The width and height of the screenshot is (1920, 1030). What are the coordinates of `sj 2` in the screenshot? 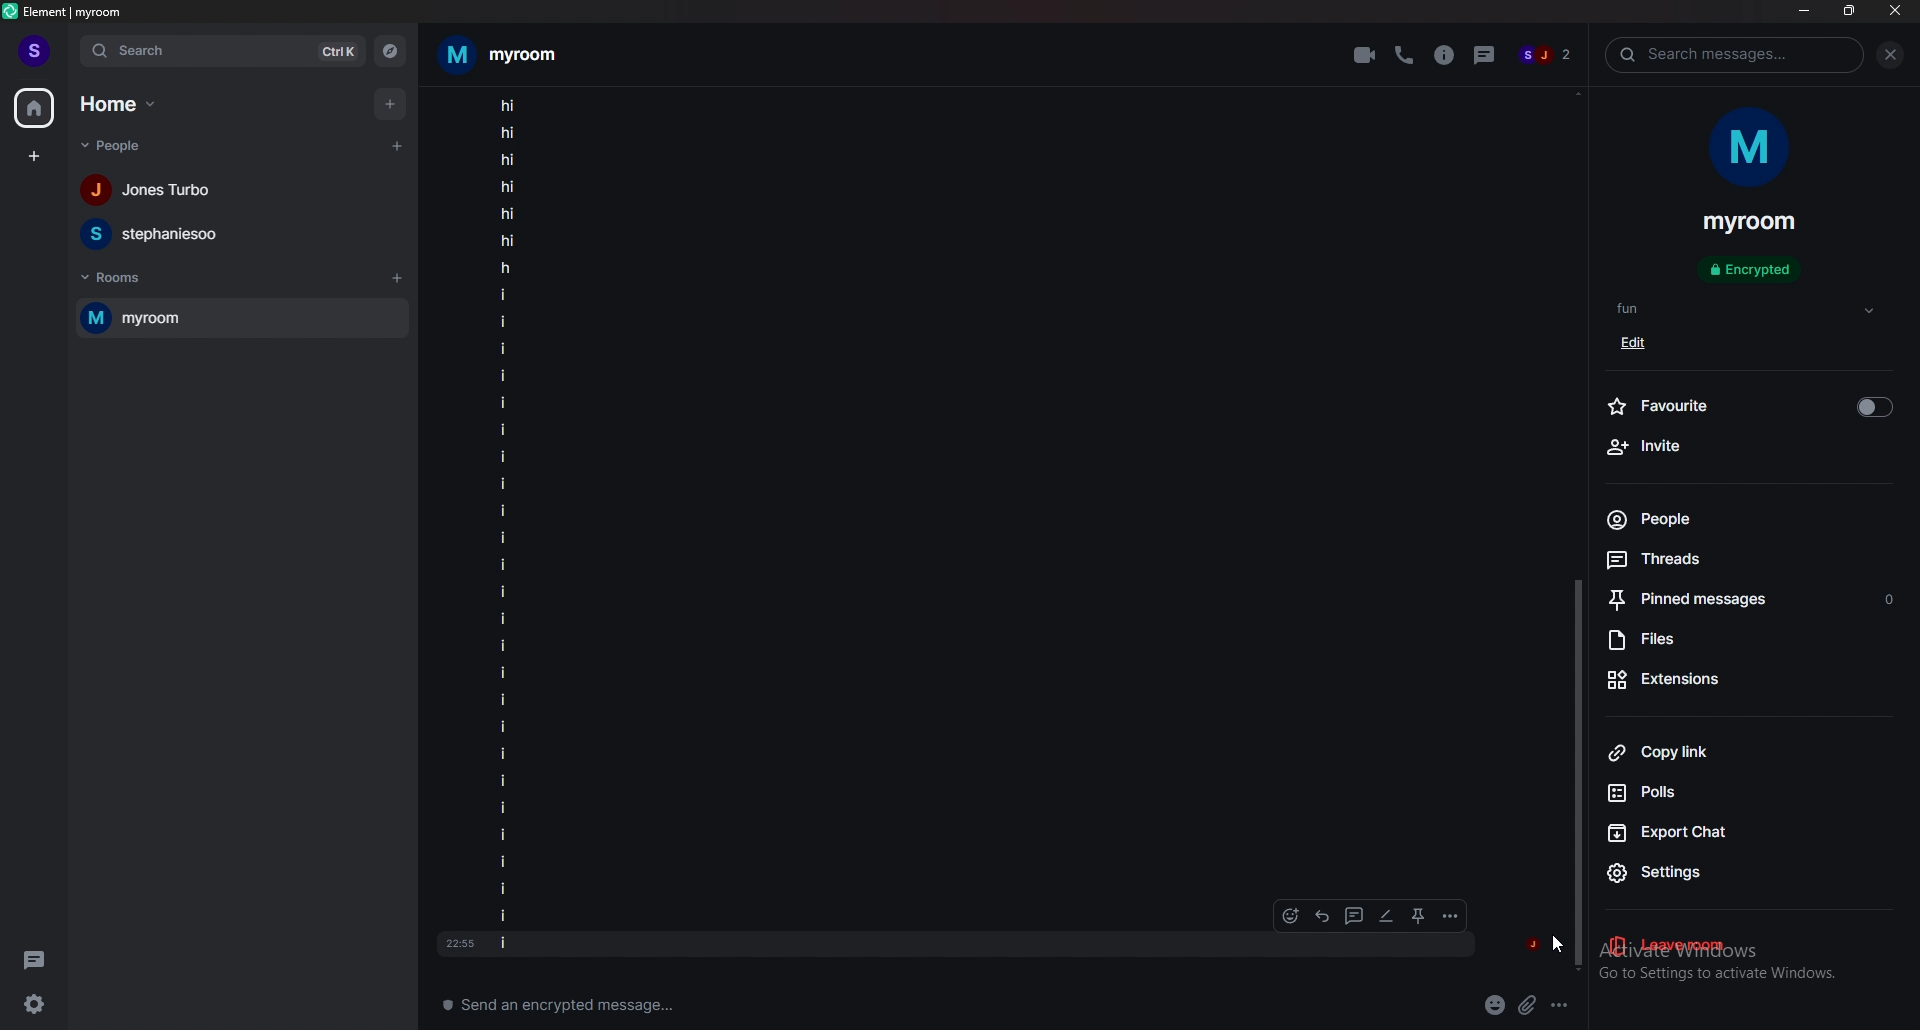 It's located at (1546, 55).